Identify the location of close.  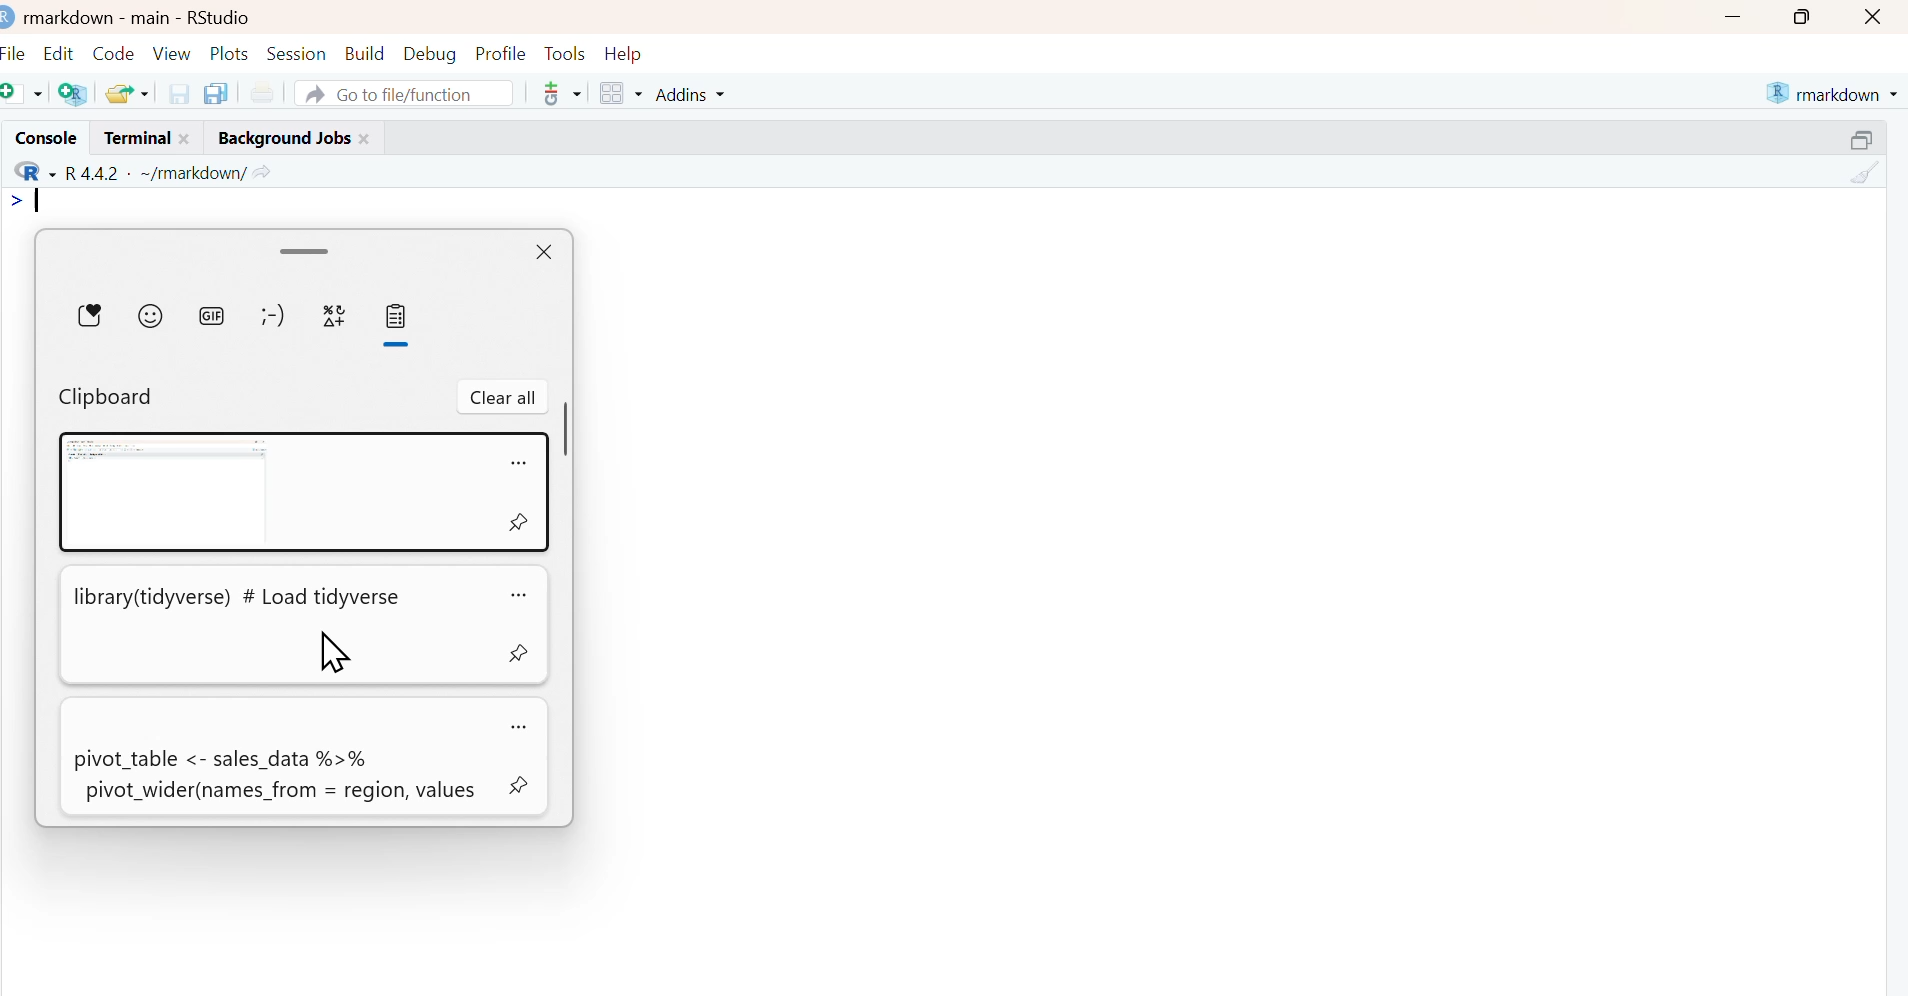
(1877, 16).